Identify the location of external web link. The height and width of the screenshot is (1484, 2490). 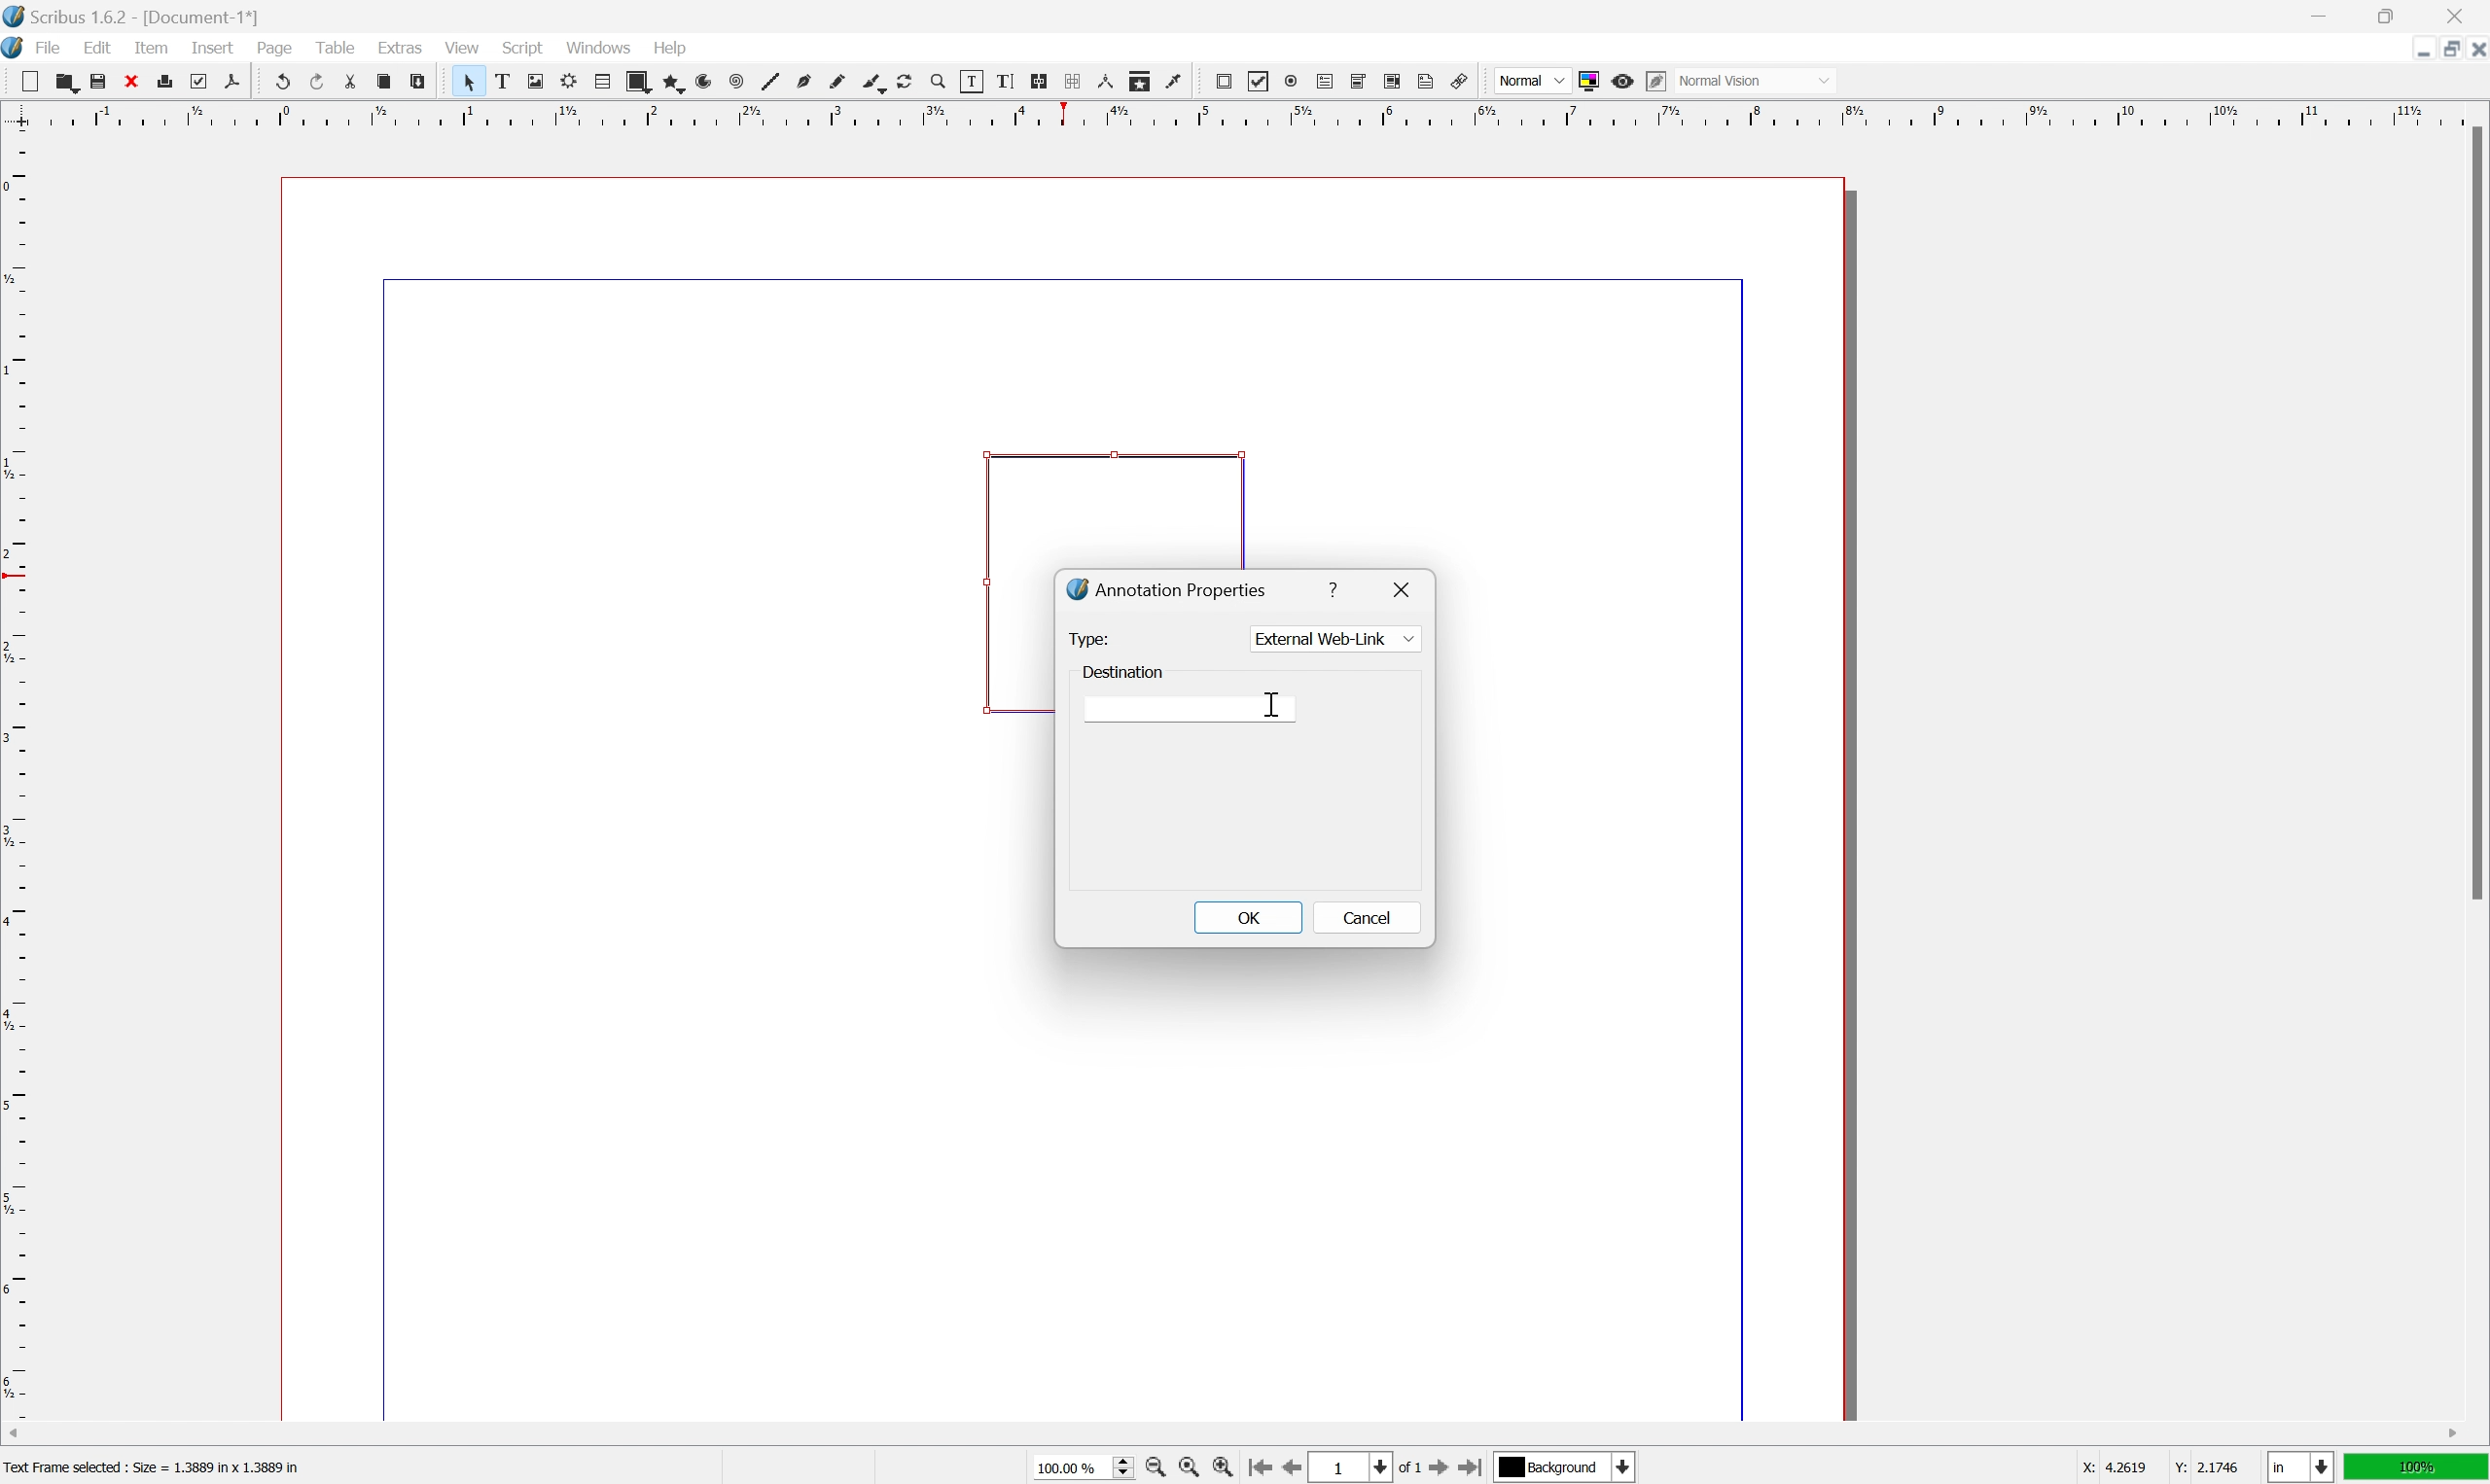
(1334, 640).